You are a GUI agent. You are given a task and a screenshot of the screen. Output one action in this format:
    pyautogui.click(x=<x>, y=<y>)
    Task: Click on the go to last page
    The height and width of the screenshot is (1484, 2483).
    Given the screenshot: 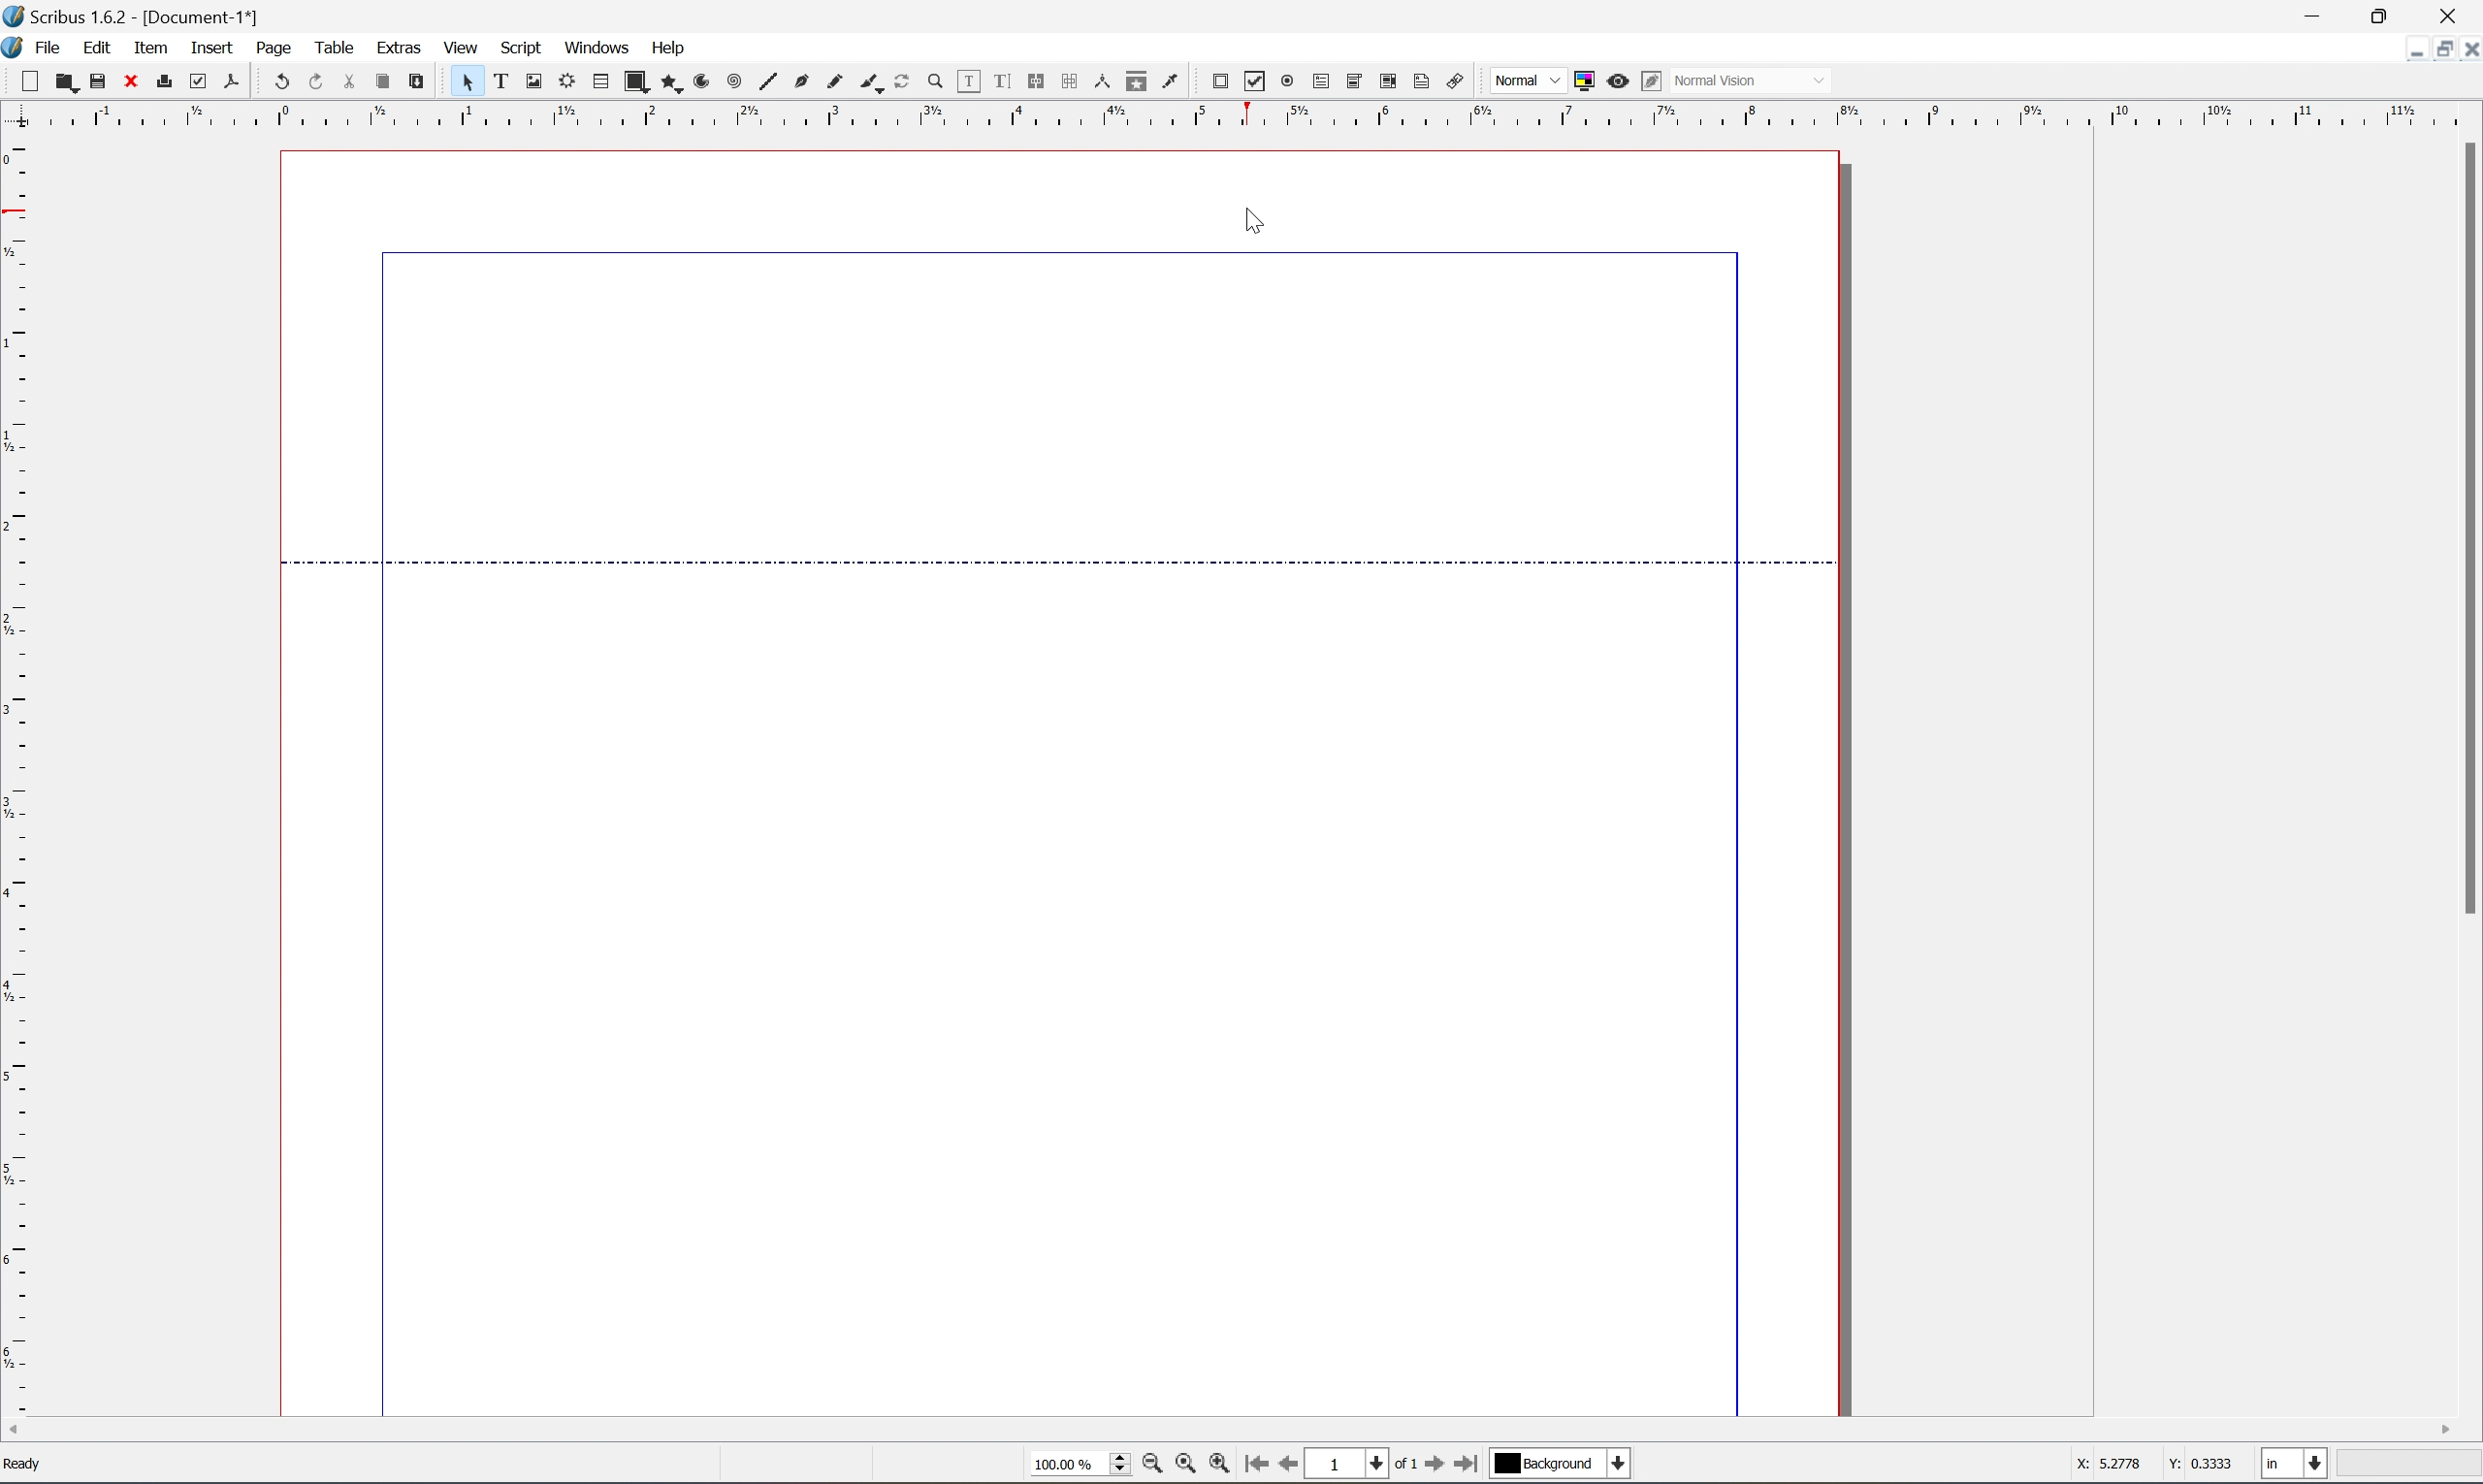 What is the action you would take?
    pyautogui.click(x=1470, y=1466)
    